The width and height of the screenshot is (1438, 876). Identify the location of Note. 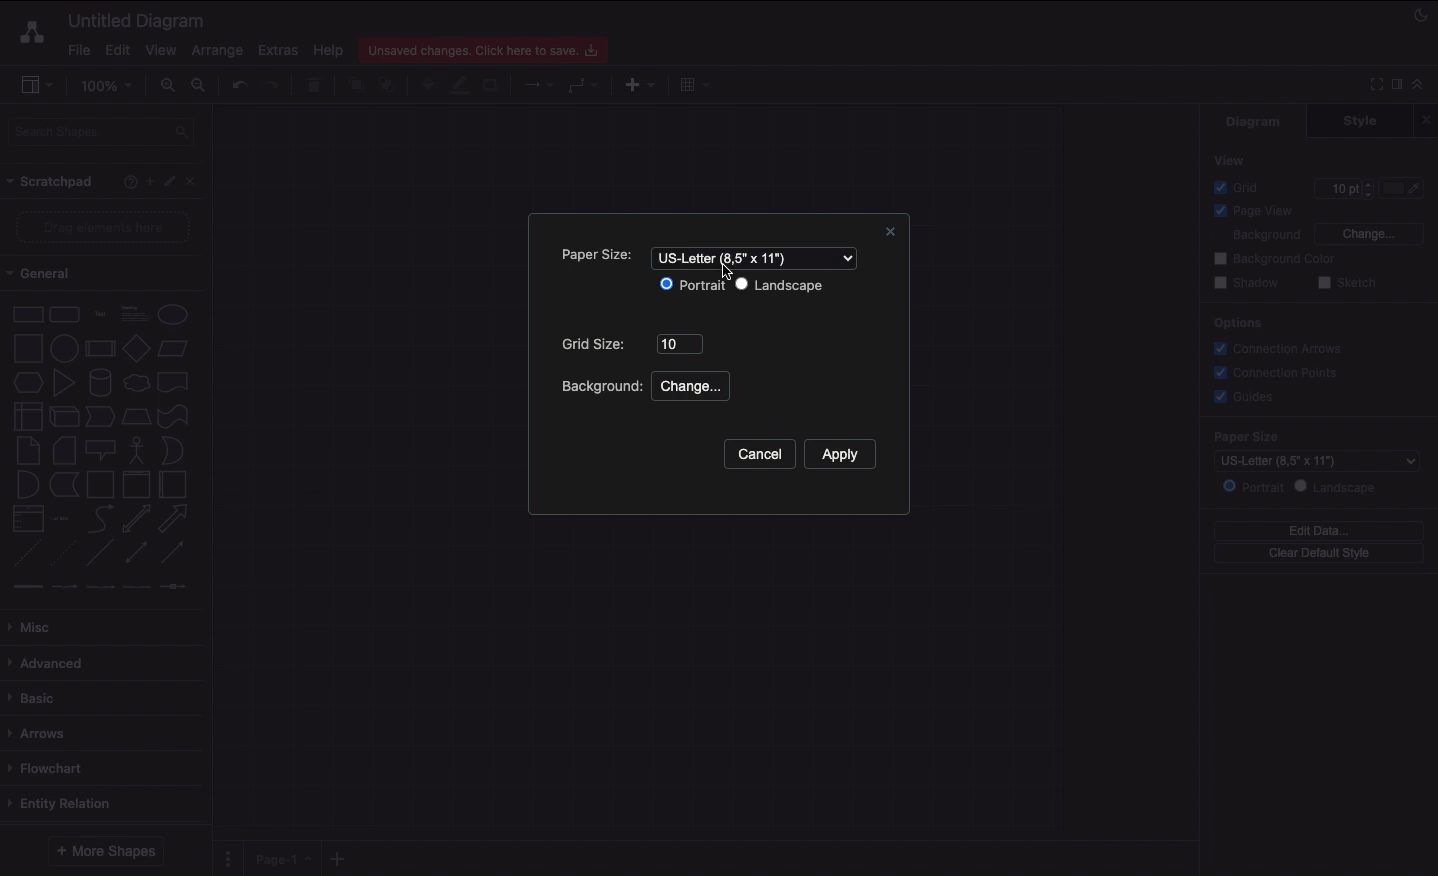
(26, 451).